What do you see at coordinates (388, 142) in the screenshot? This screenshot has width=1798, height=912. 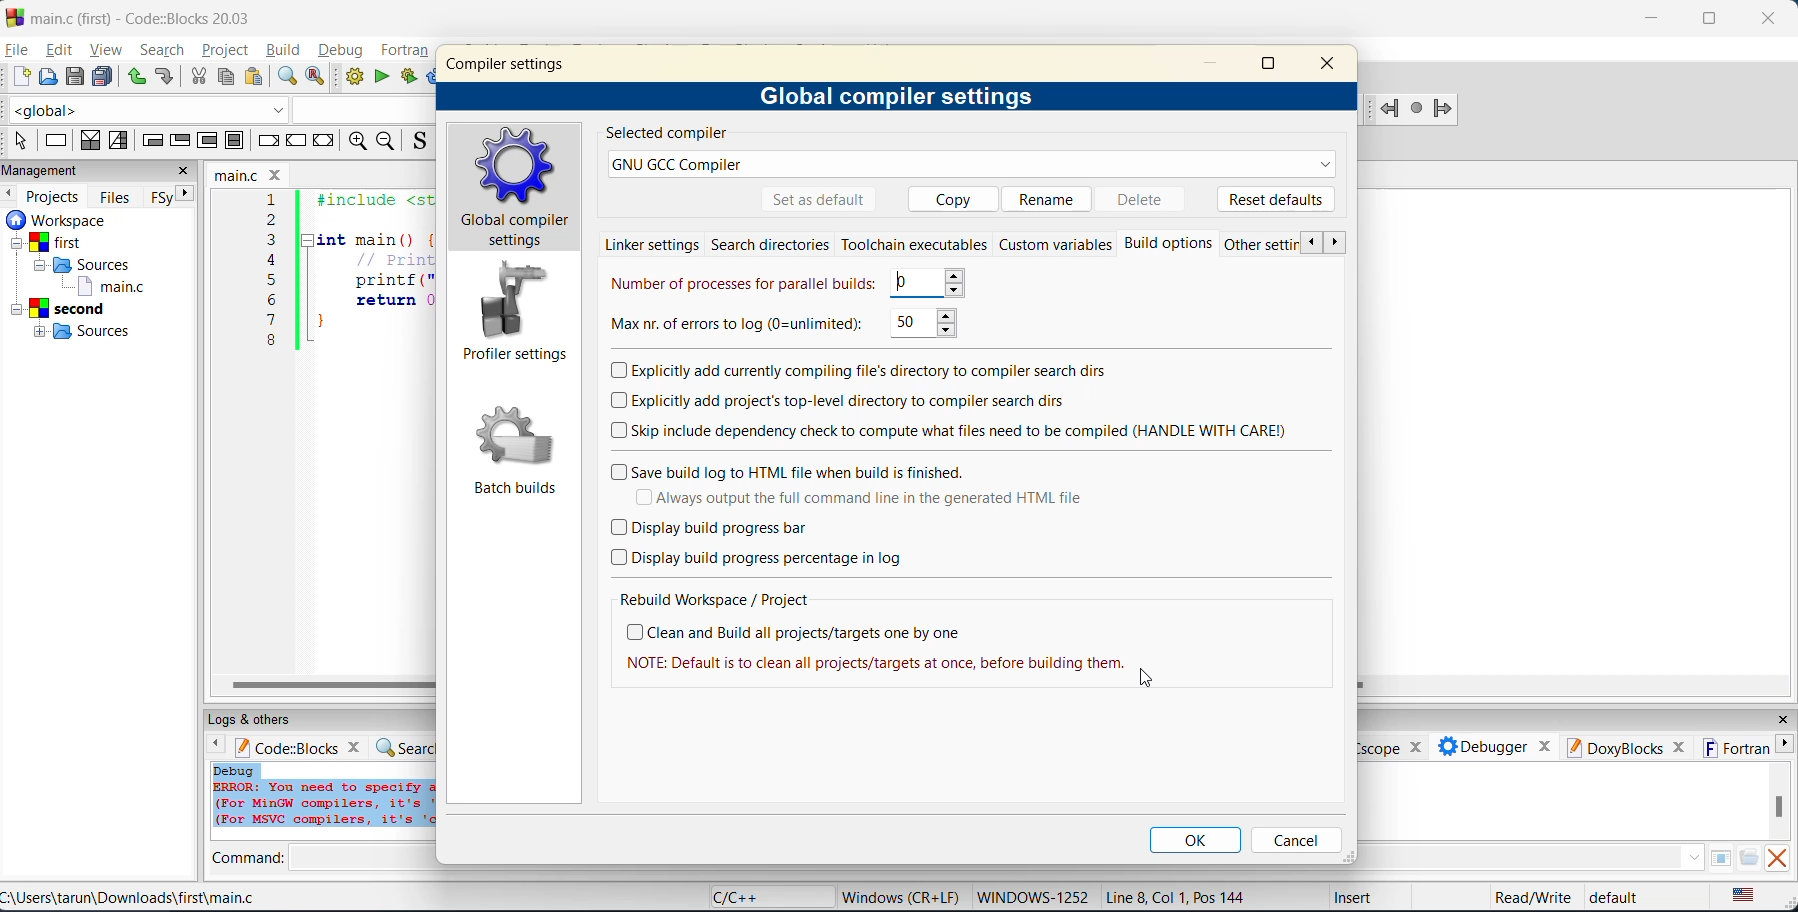 I see `zoom out` at bounding box center [388, 142].